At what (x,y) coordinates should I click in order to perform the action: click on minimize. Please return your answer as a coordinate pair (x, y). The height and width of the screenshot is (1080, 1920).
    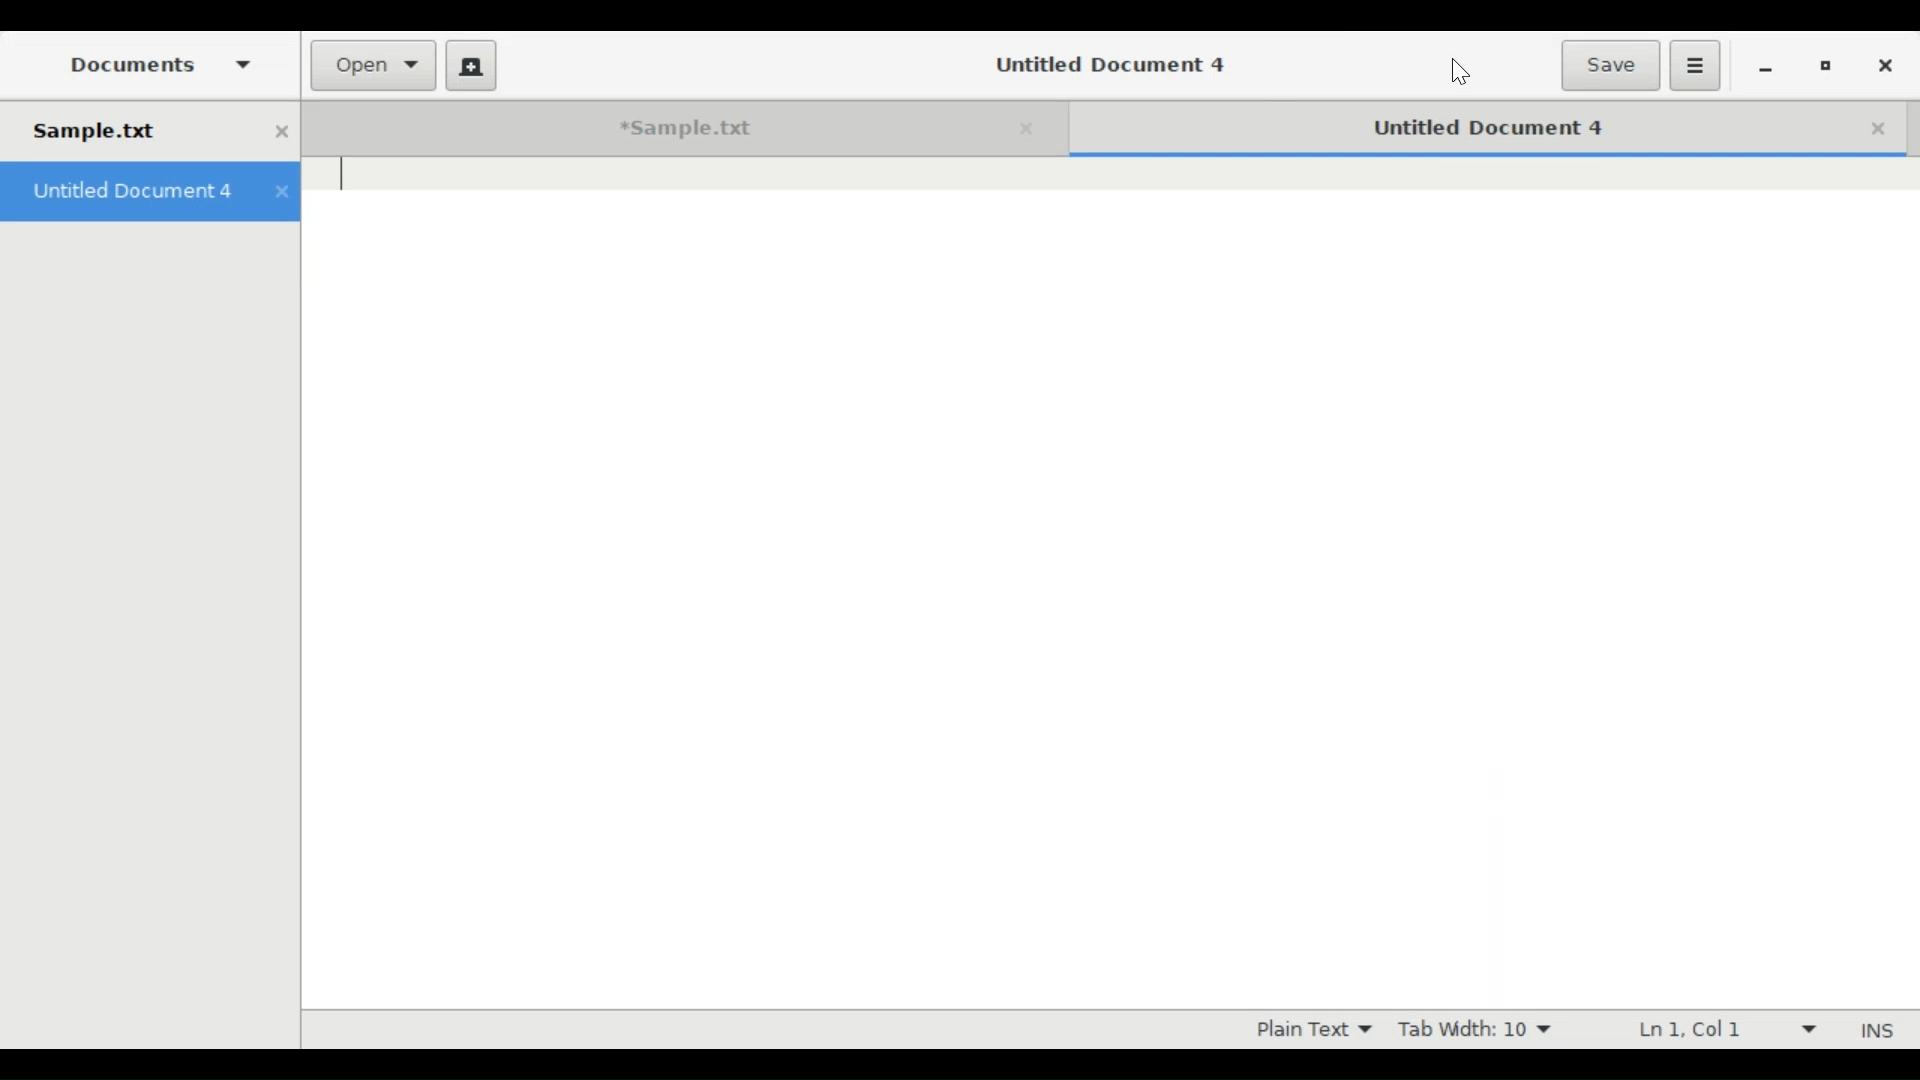
    Looking at the image, I should click on (1767, 68).